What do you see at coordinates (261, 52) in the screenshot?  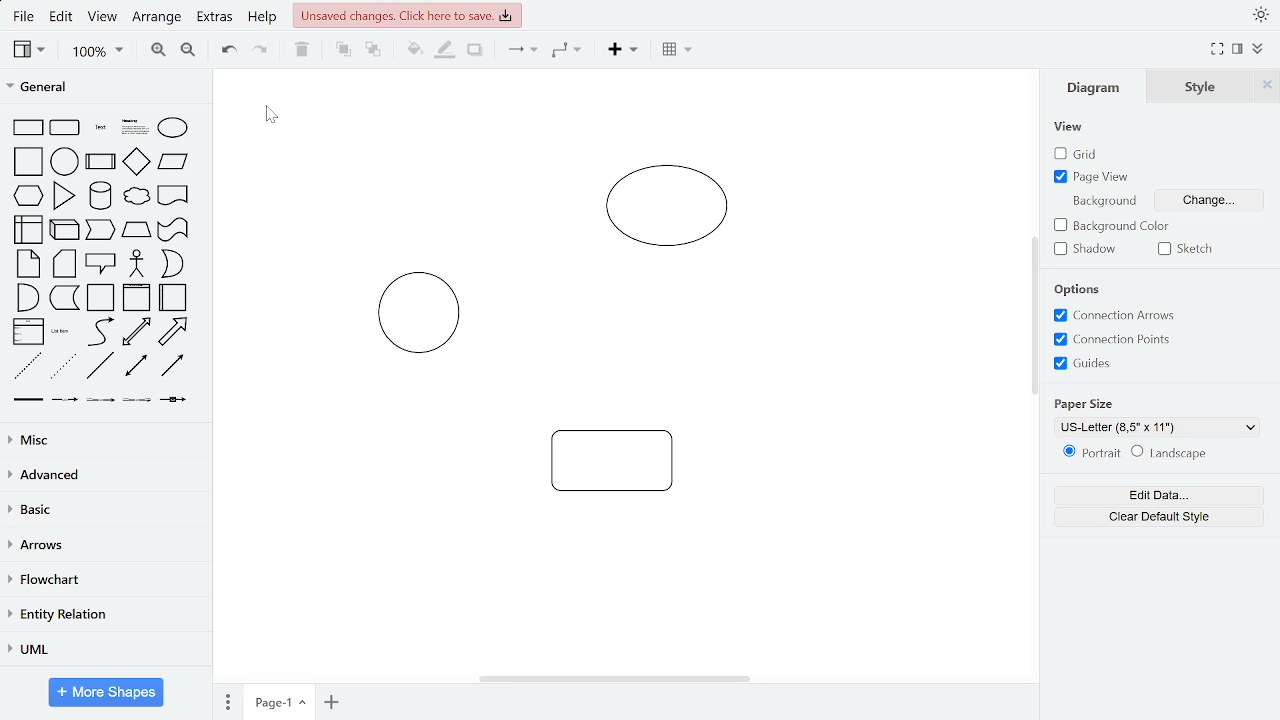 I see `redo` at bounding box center [261, 52].